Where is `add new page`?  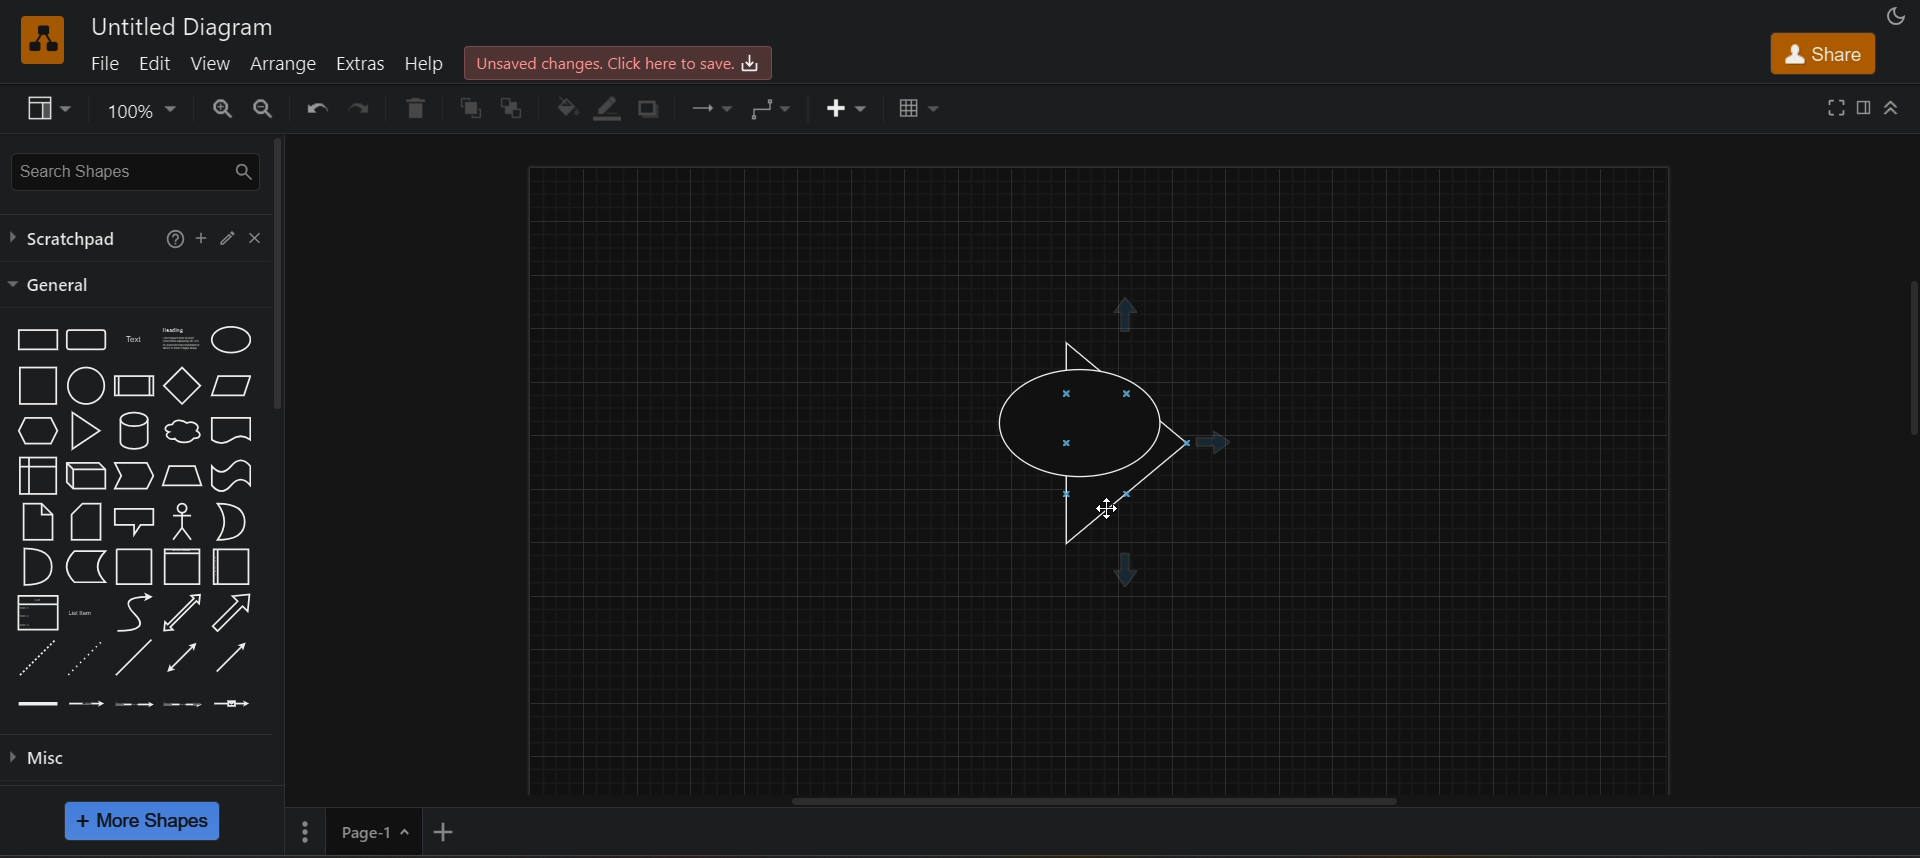 add new page is located at coordinates (463, 830).